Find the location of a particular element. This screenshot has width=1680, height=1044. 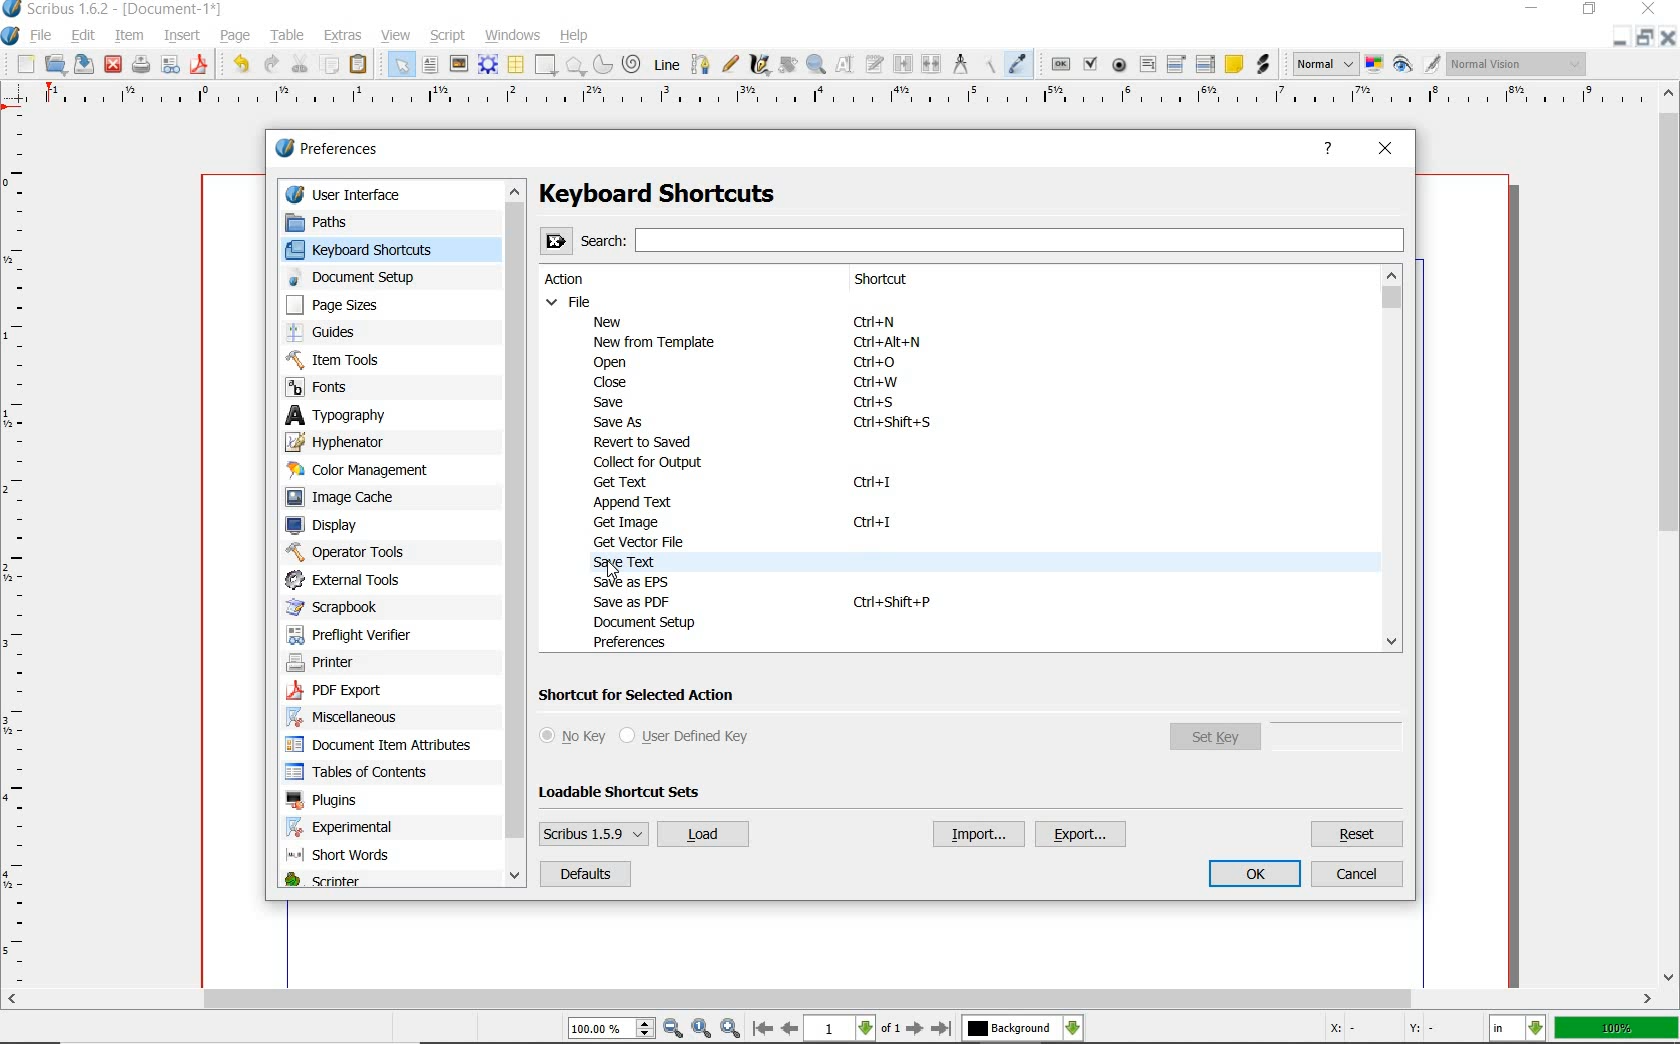

scrollbar is located at coordinates (1392, 460).